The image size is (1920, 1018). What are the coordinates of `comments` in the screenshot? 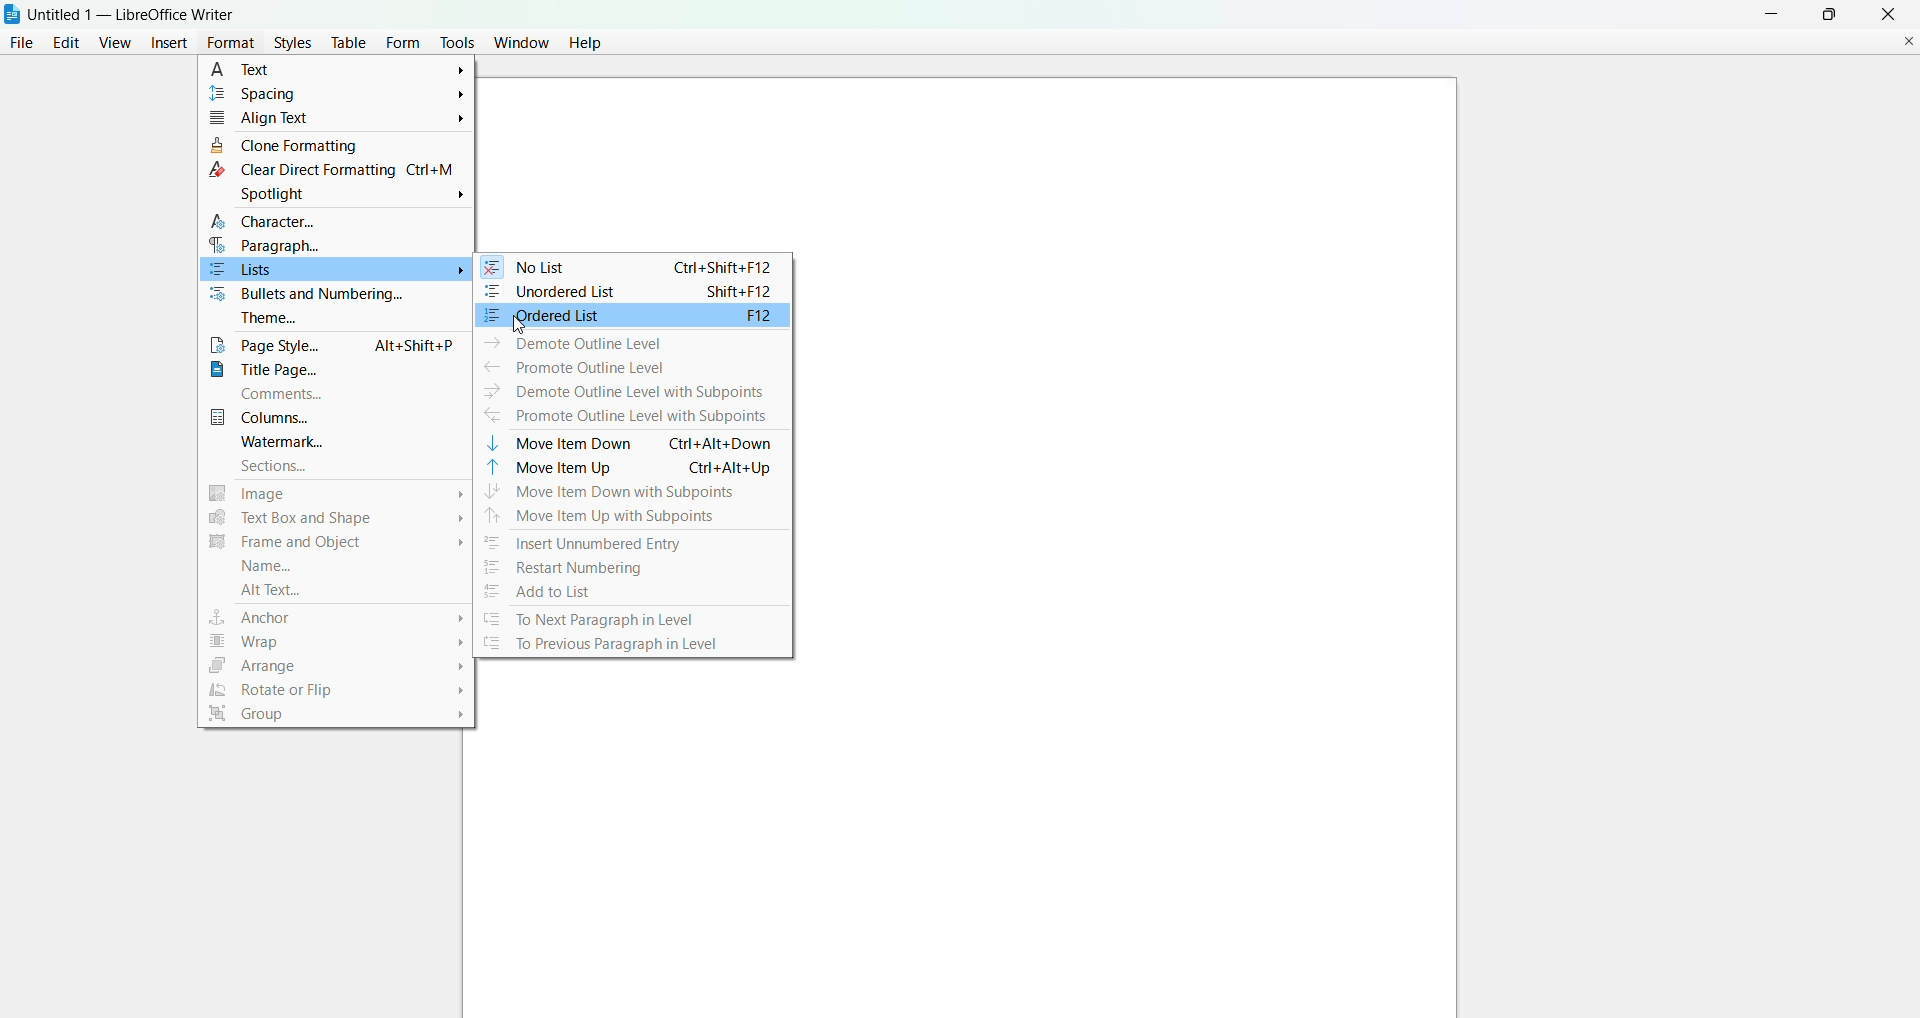 It's located at (276, 395).